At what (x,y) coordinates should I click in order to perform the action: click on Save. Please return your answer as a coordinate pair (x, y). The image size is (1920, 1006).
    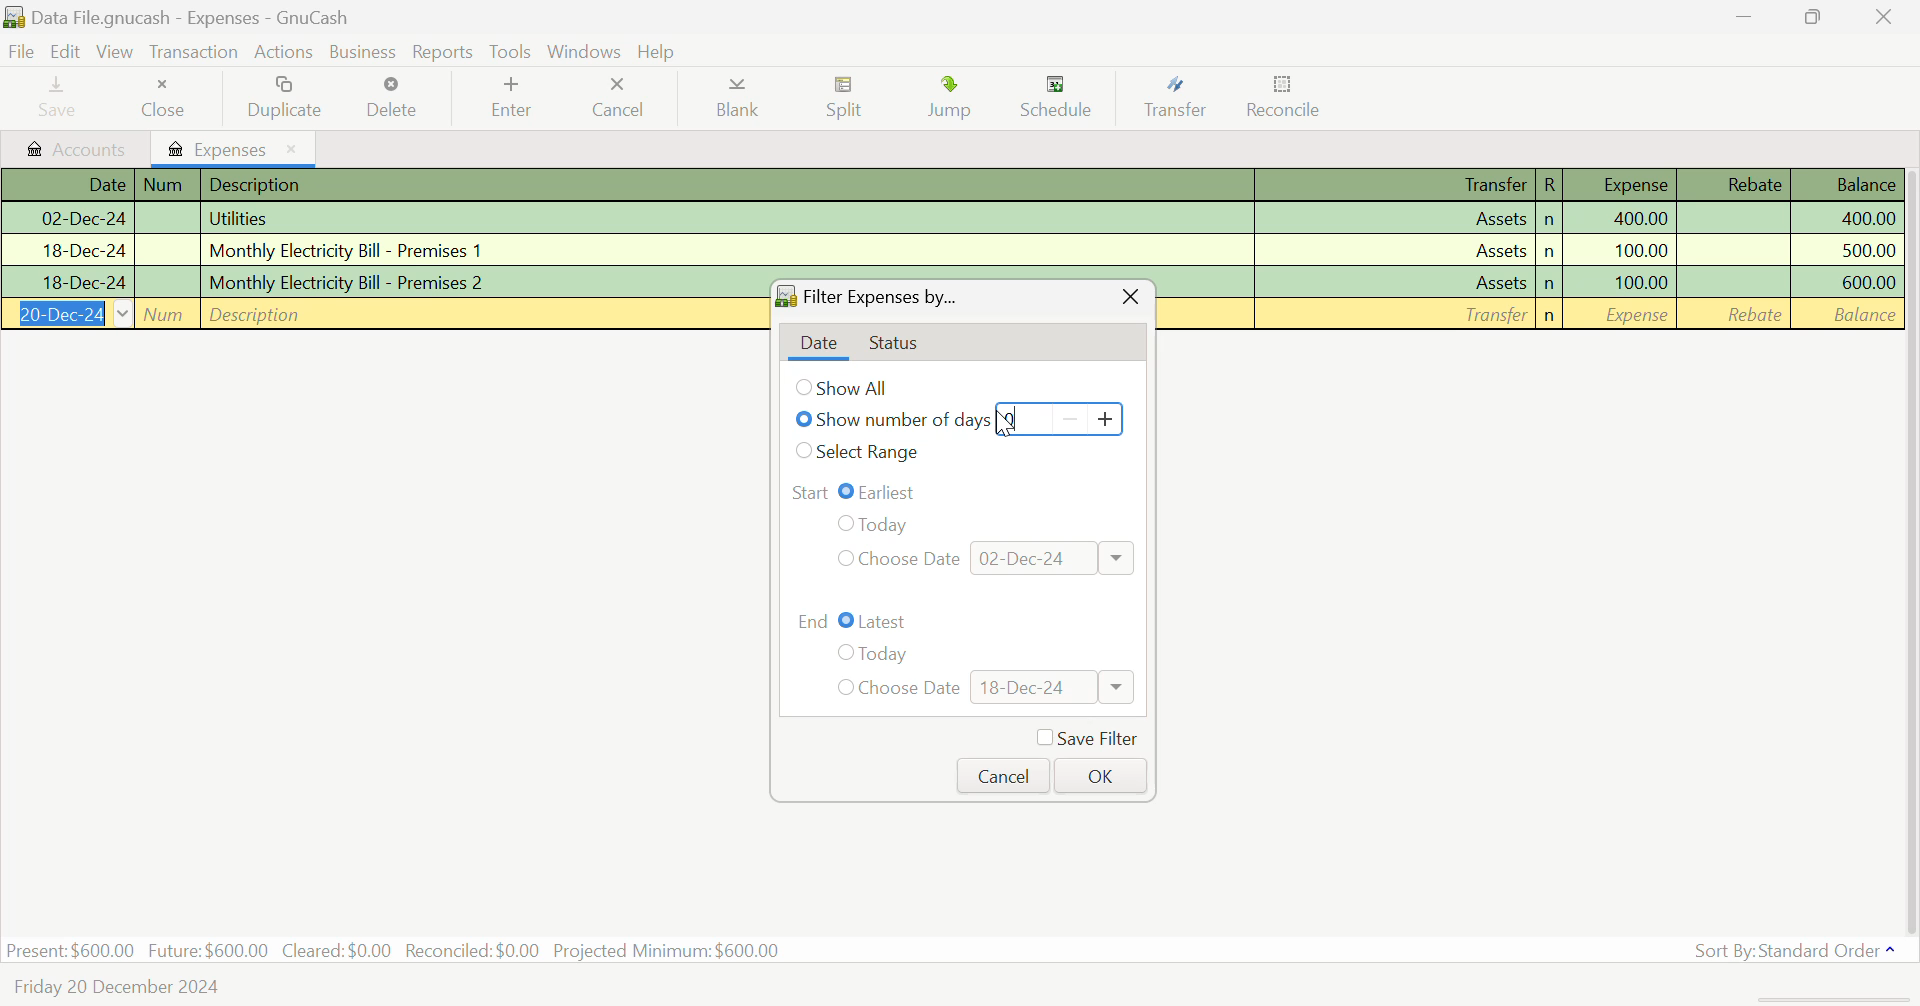
    Looking at the image, I should click on (60, 98).